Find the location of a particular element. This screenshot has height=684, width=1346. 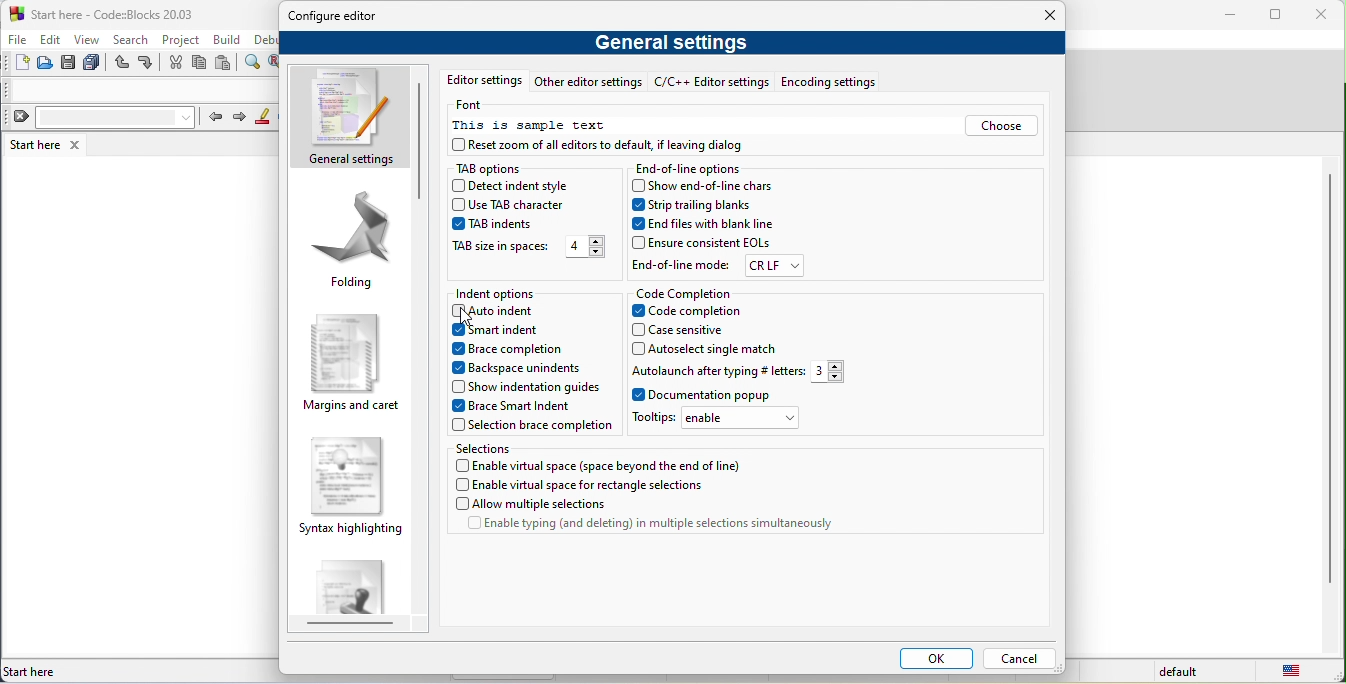

enable virtual space is located at coordinates (604, 466).